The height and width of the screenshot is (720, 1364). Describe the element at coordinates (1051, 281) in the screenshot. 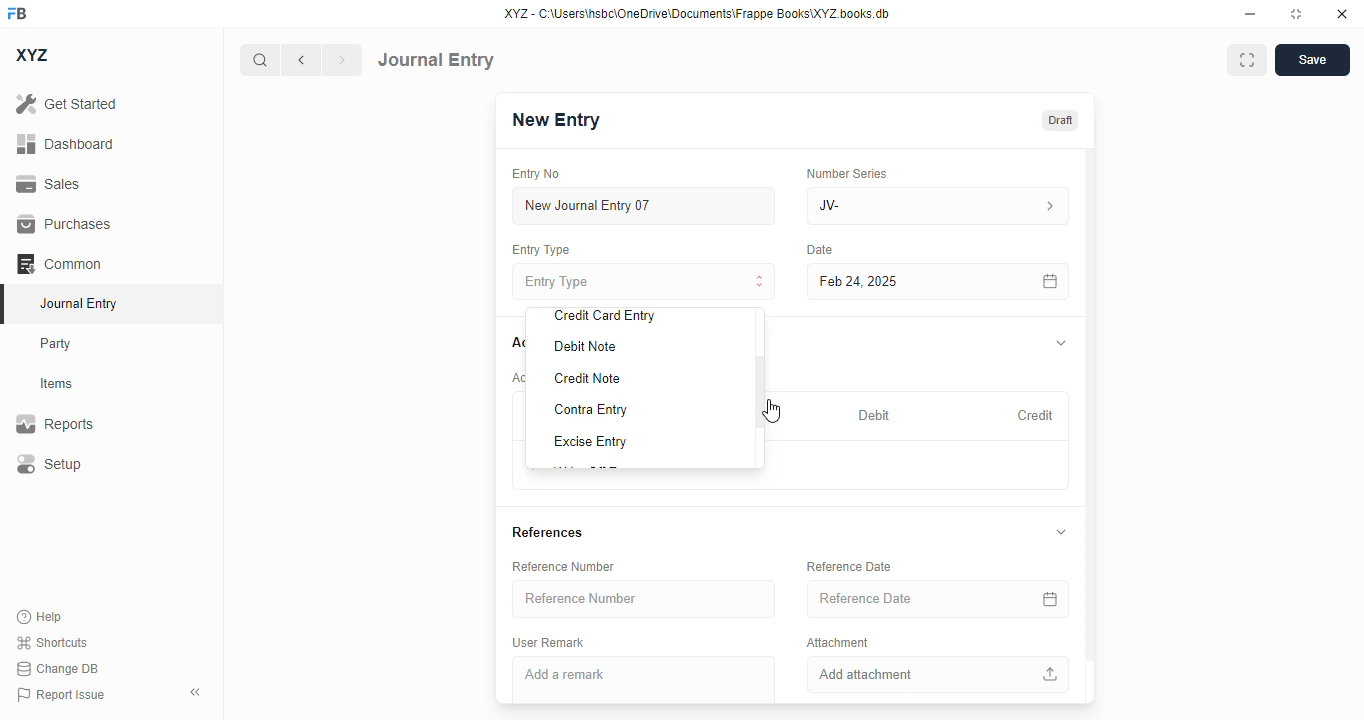

I see `calendar icon` at that location.